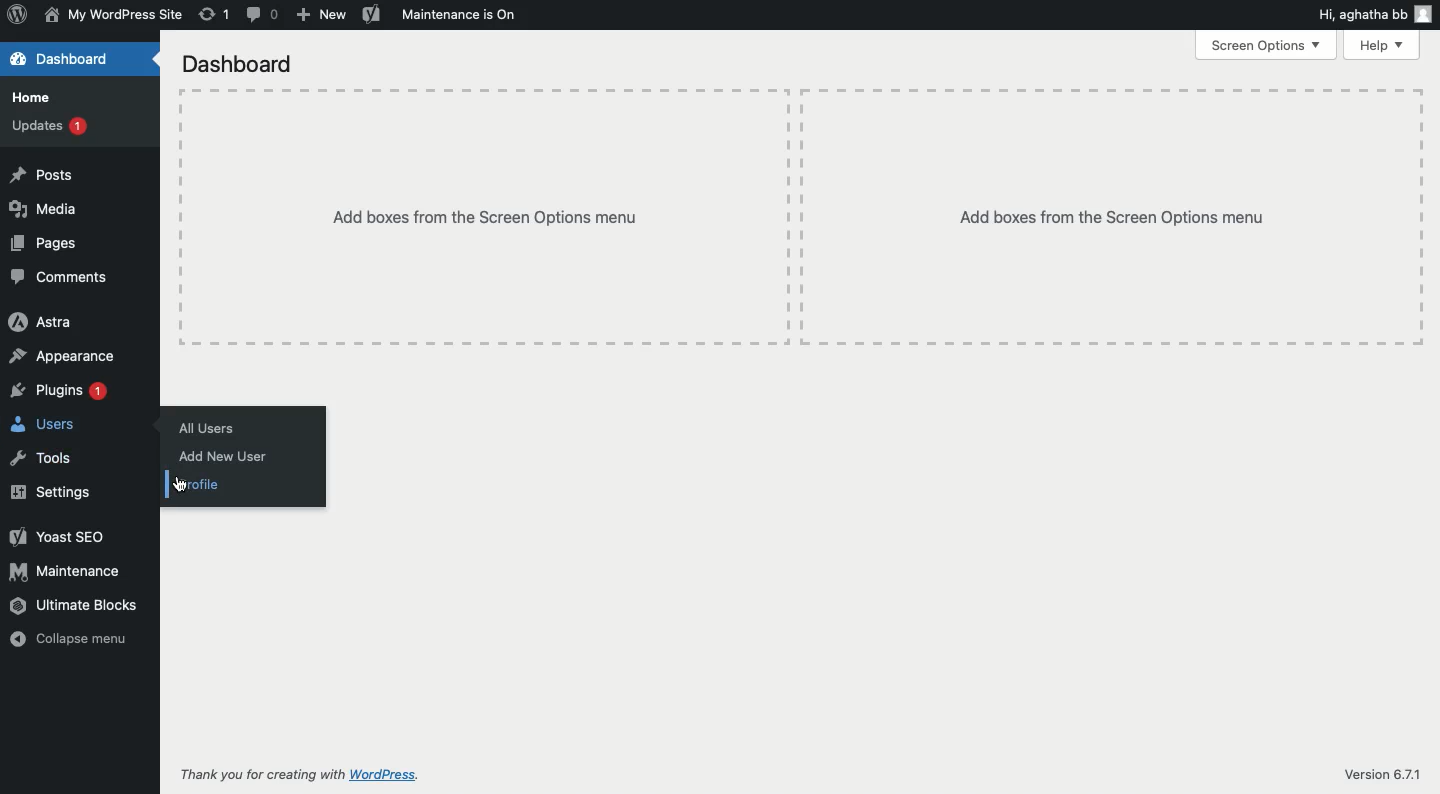 The width and height of the screenshot is (1440, 794). Describe the element at coordinates (53, 492) in the screenshot. I see `Settings` at that location.